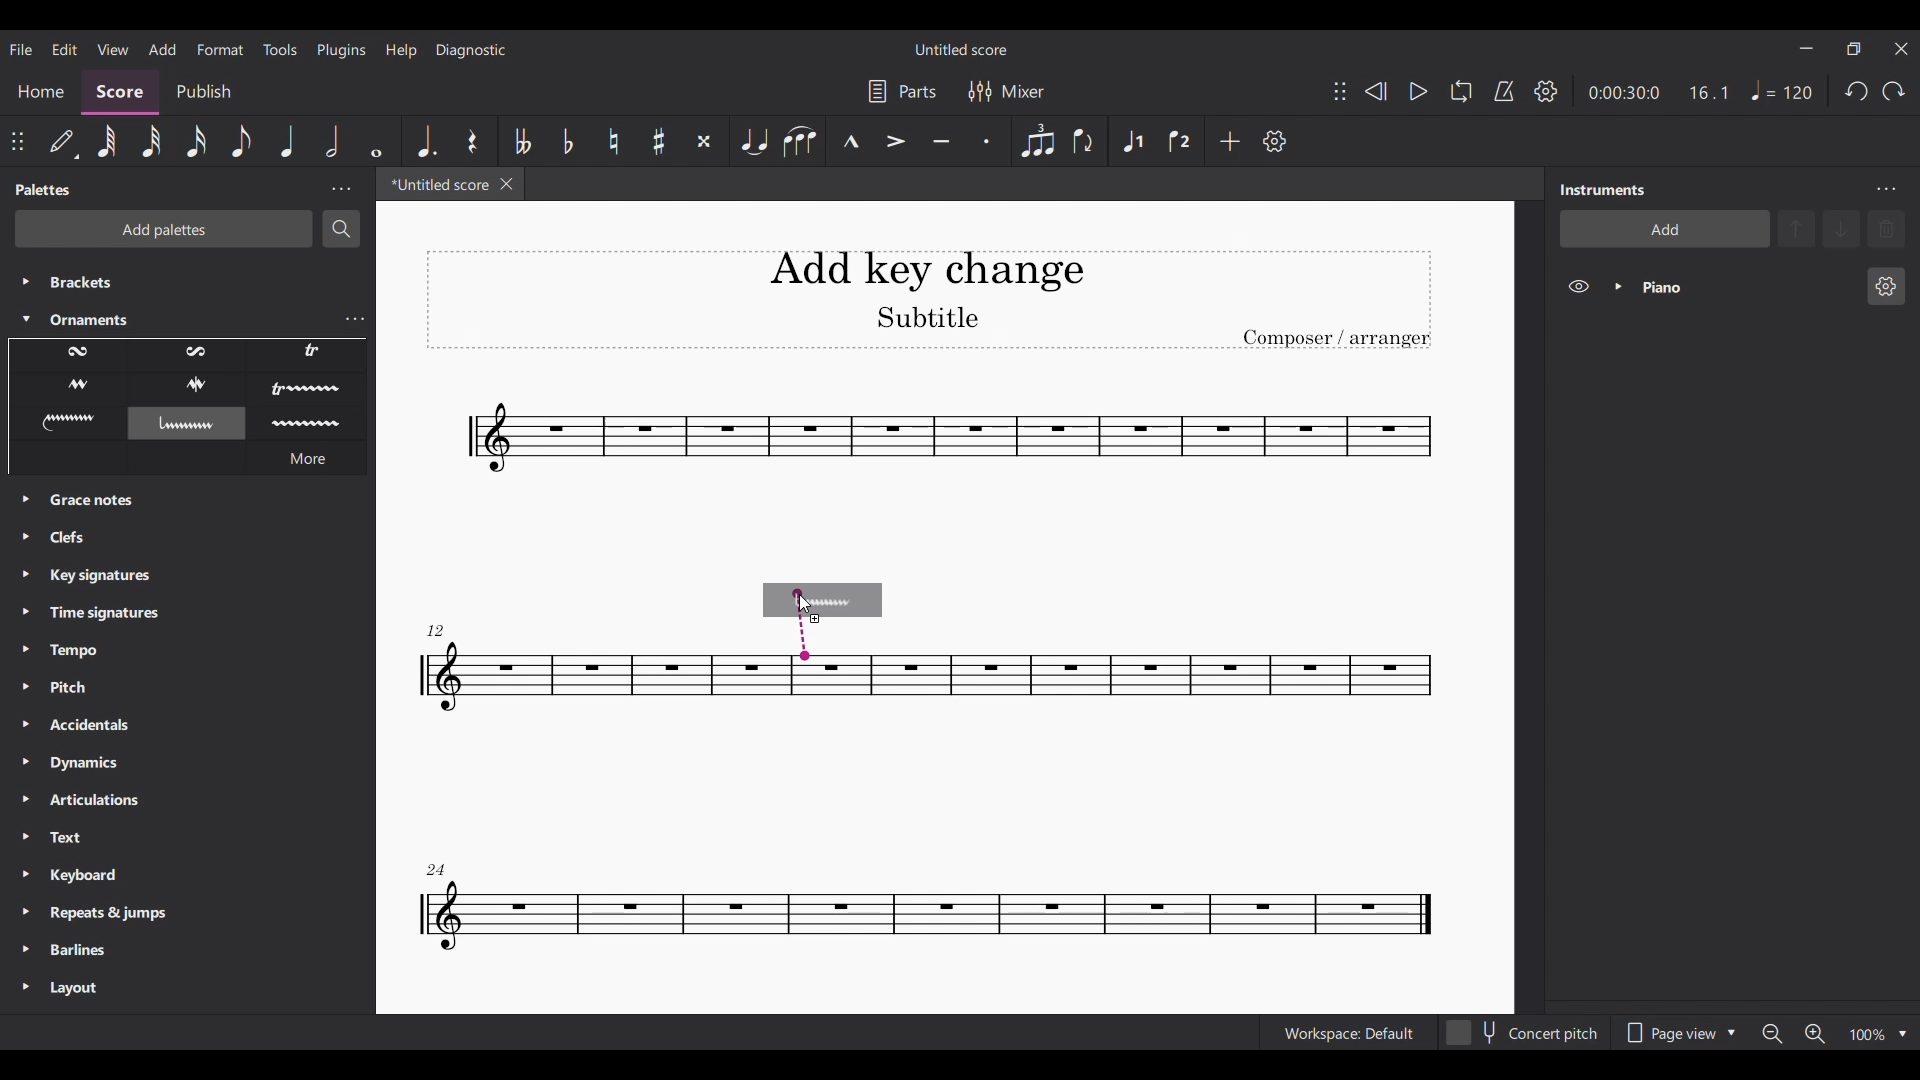 This screenshot has width=1920, height=1080. Describe the element at coordinates (704, 140) in the screenshot. I see `Toggle double sharp` at that location.